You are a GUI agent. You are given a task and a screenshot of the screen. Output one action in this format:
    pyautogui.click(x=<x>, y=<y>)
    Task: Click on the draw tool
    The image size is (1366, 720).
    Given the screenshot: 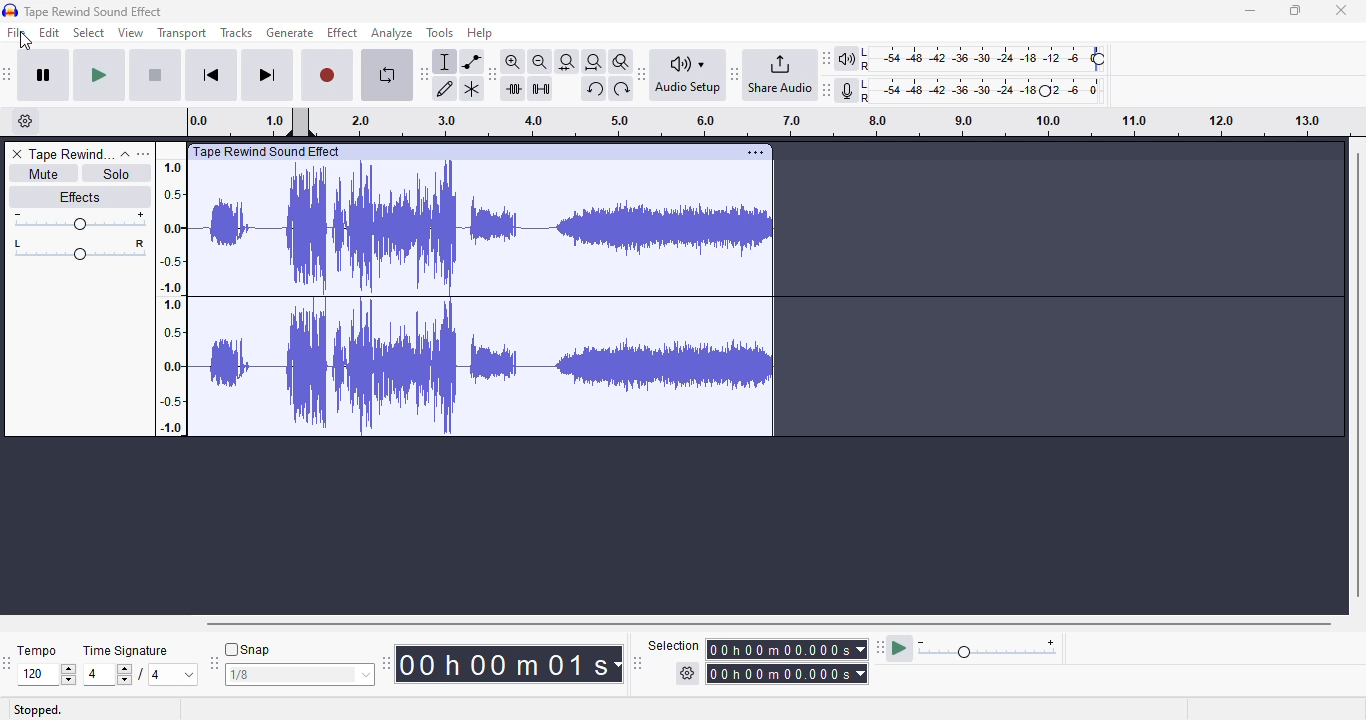 What is the action you would take?
    pyautogui.click(x=446, y=88)
    